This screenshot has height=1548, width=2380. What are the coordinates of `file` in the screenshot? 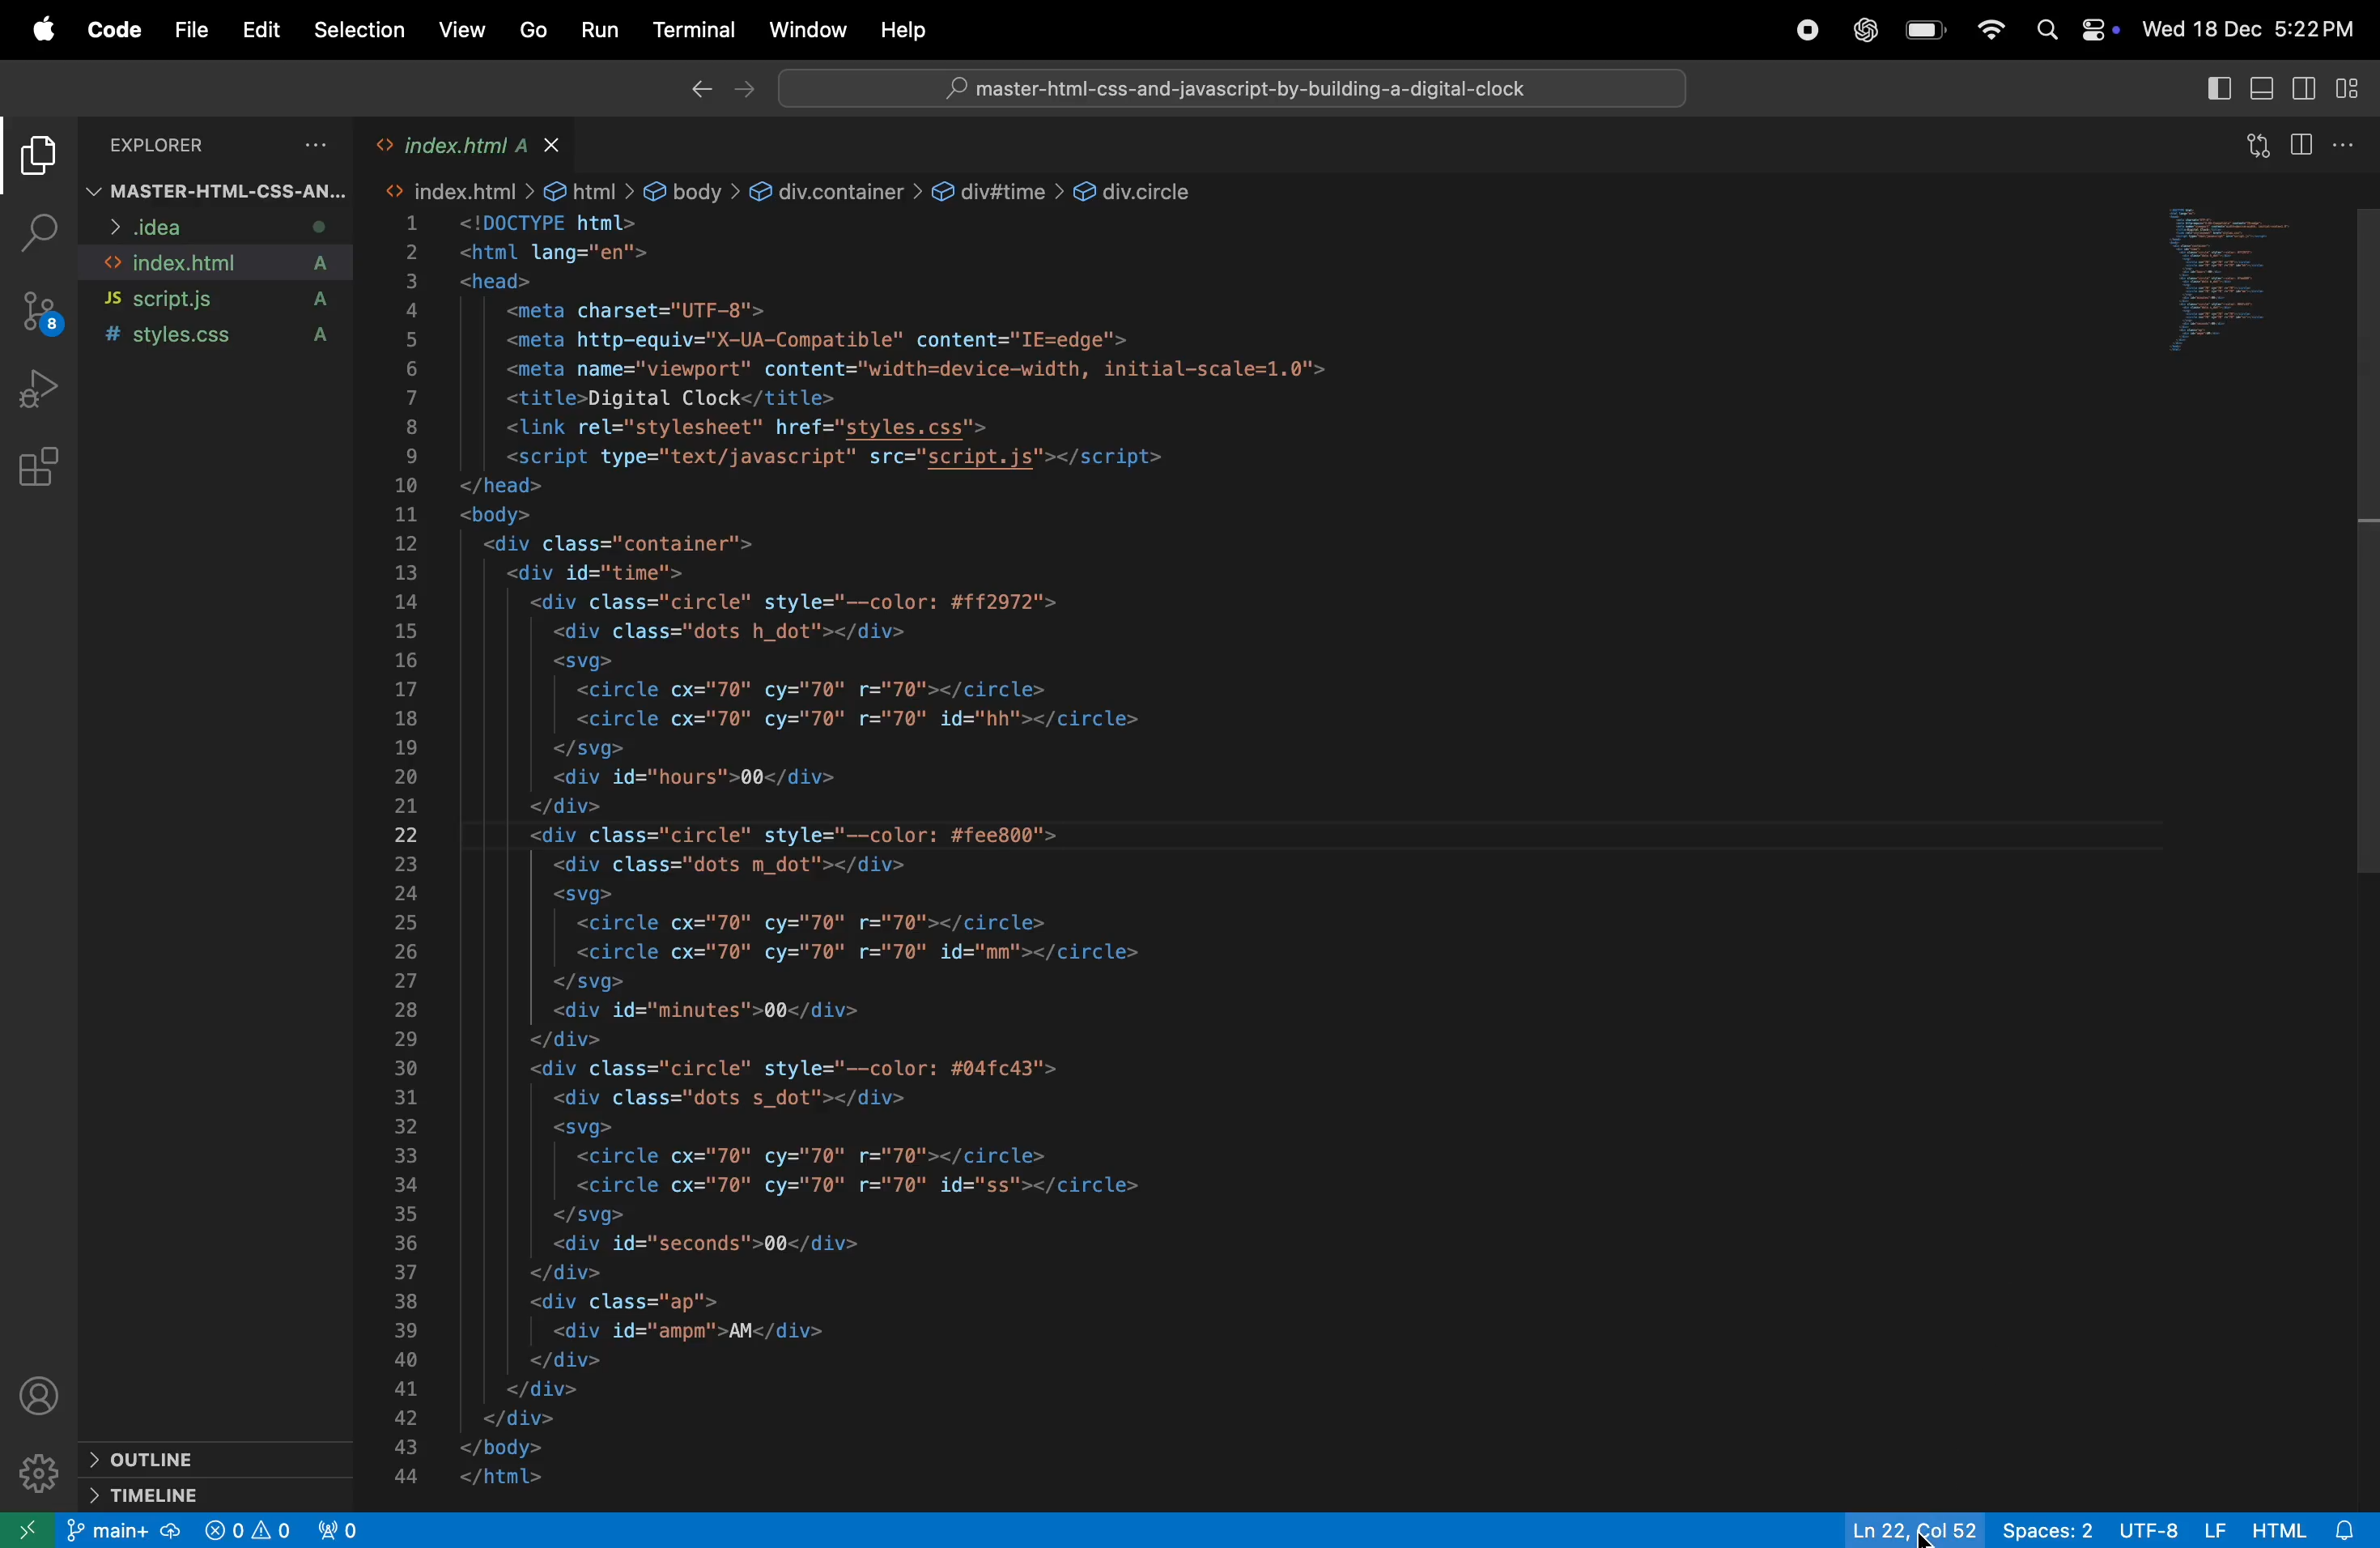 It's located at (194, 32).